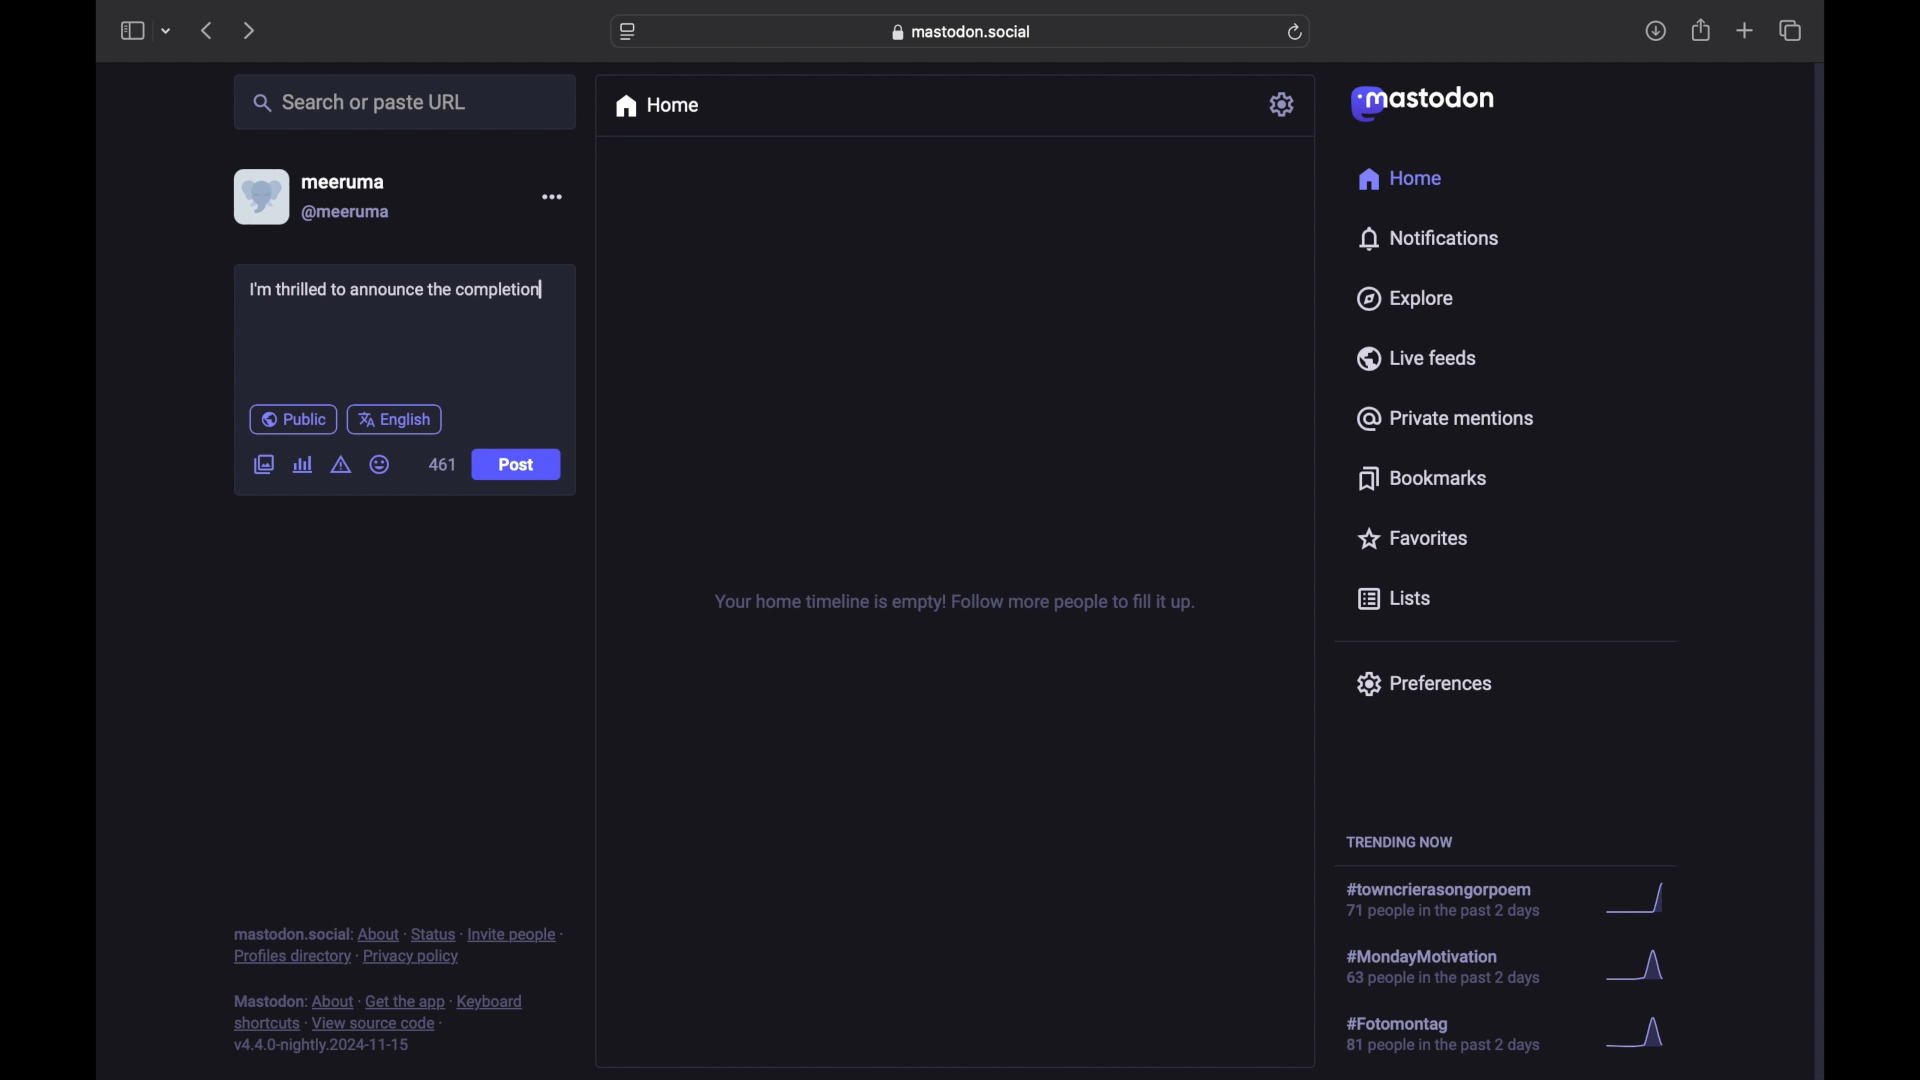 This screenshot has width=1920, height=1080. What do you see at coordinates (540, 290) in the screenshot?
I see `text cursor` at bounding box center [540, 290].